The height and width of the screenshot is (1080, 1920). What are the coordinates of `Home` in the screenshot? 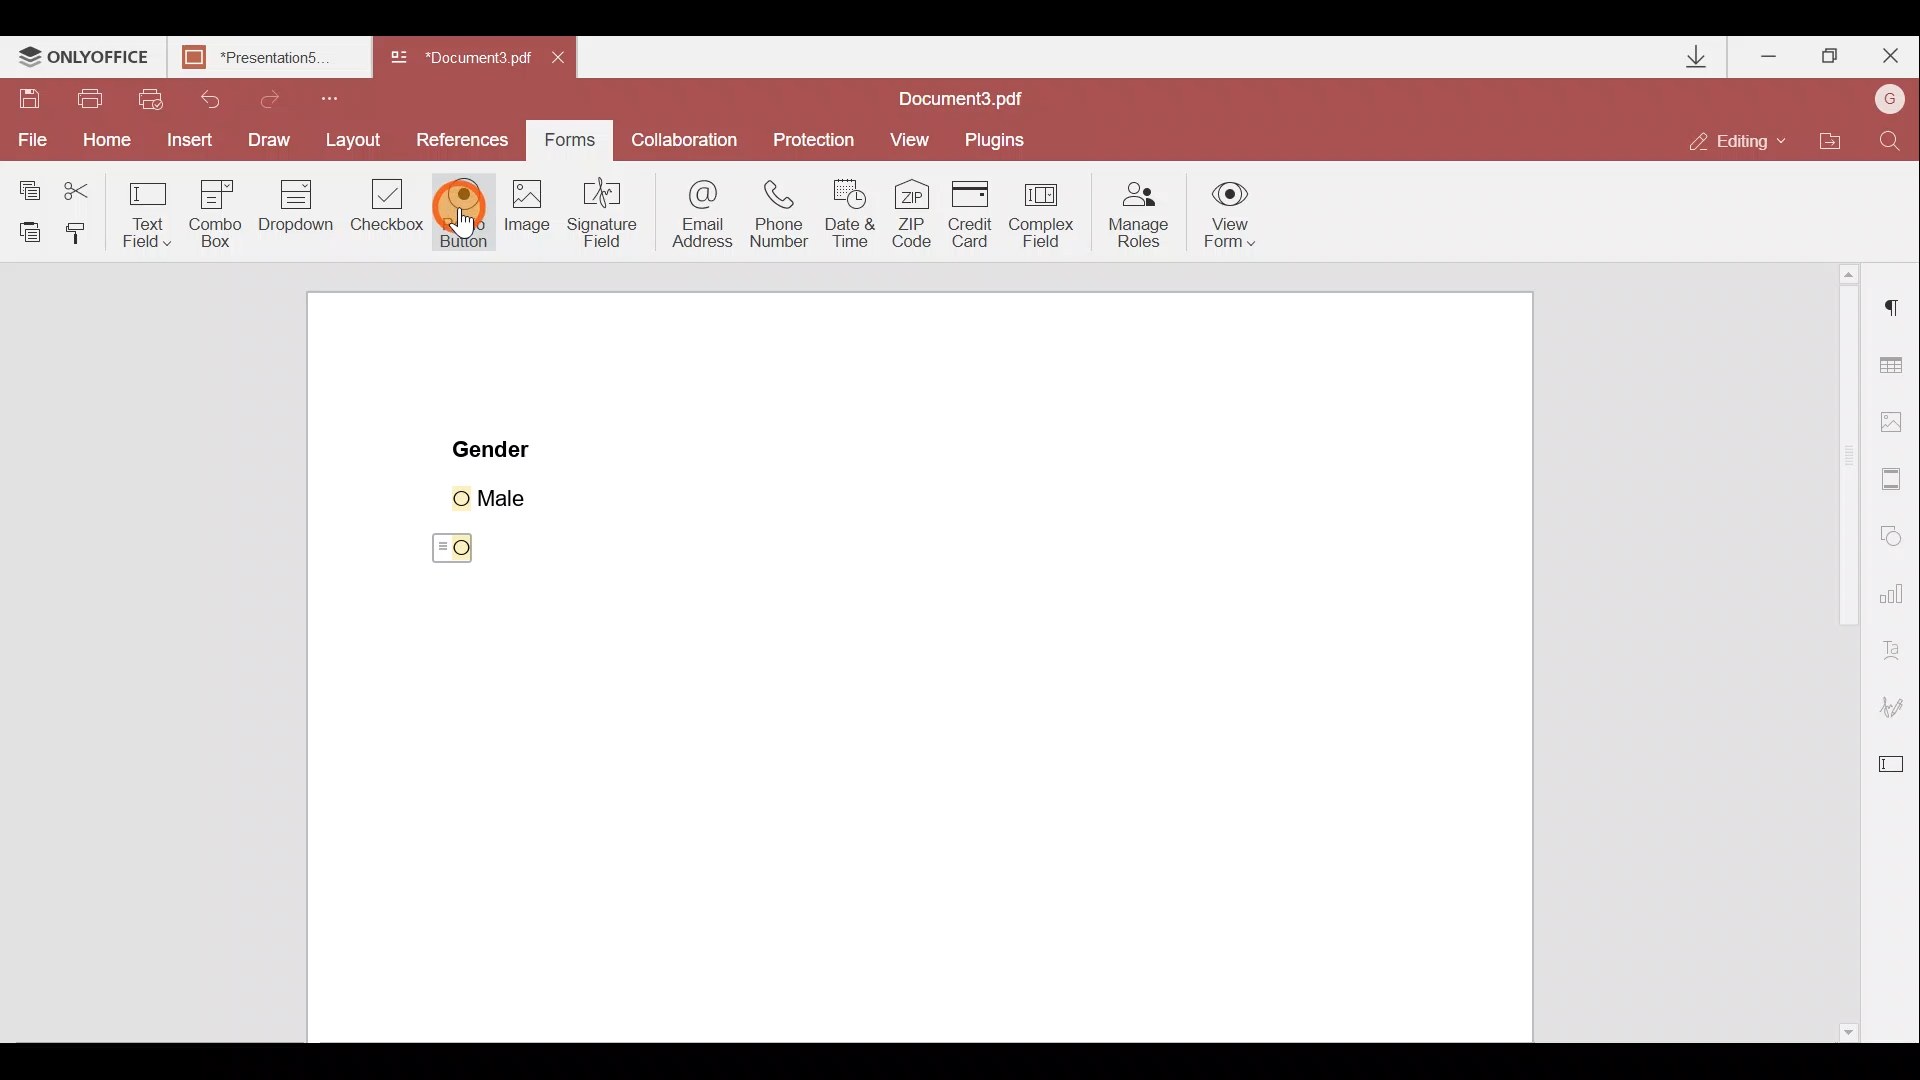 It's located at (101, 143).